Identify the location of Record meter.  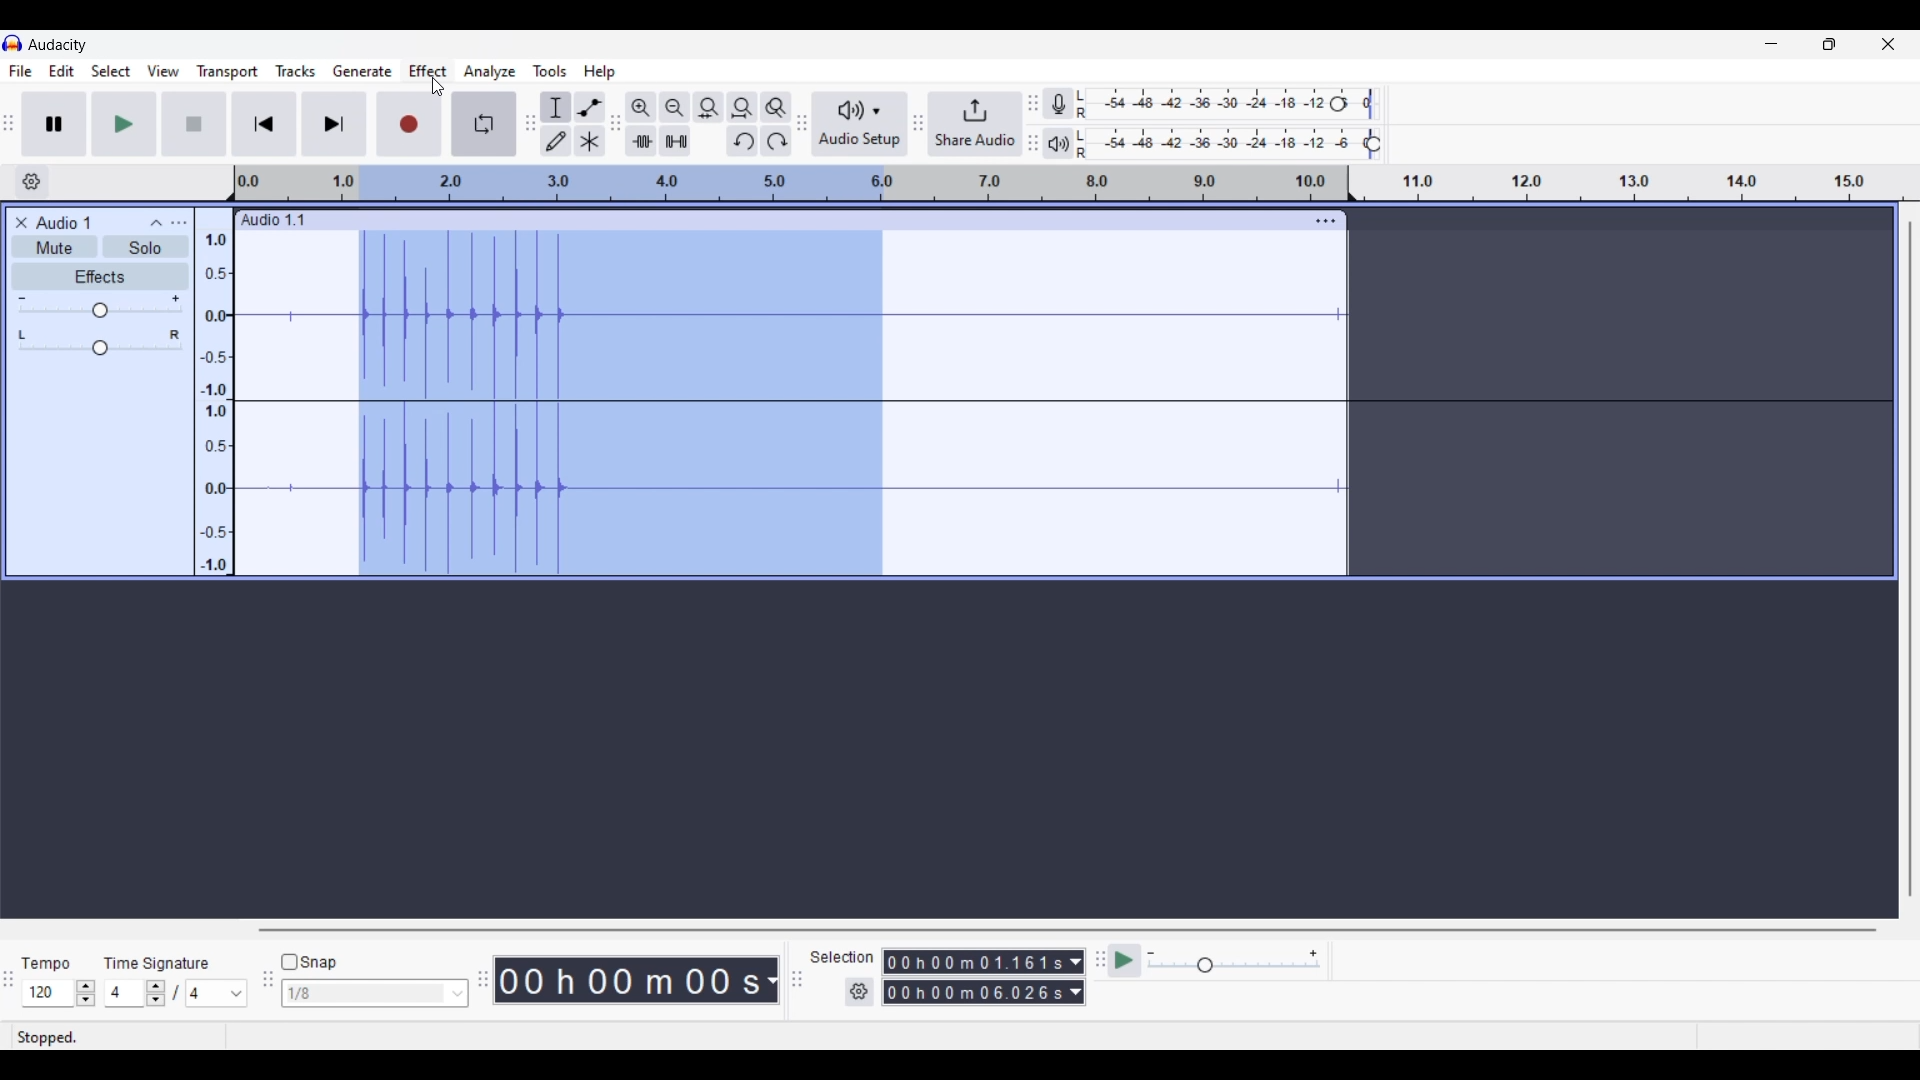
(1058, 103).